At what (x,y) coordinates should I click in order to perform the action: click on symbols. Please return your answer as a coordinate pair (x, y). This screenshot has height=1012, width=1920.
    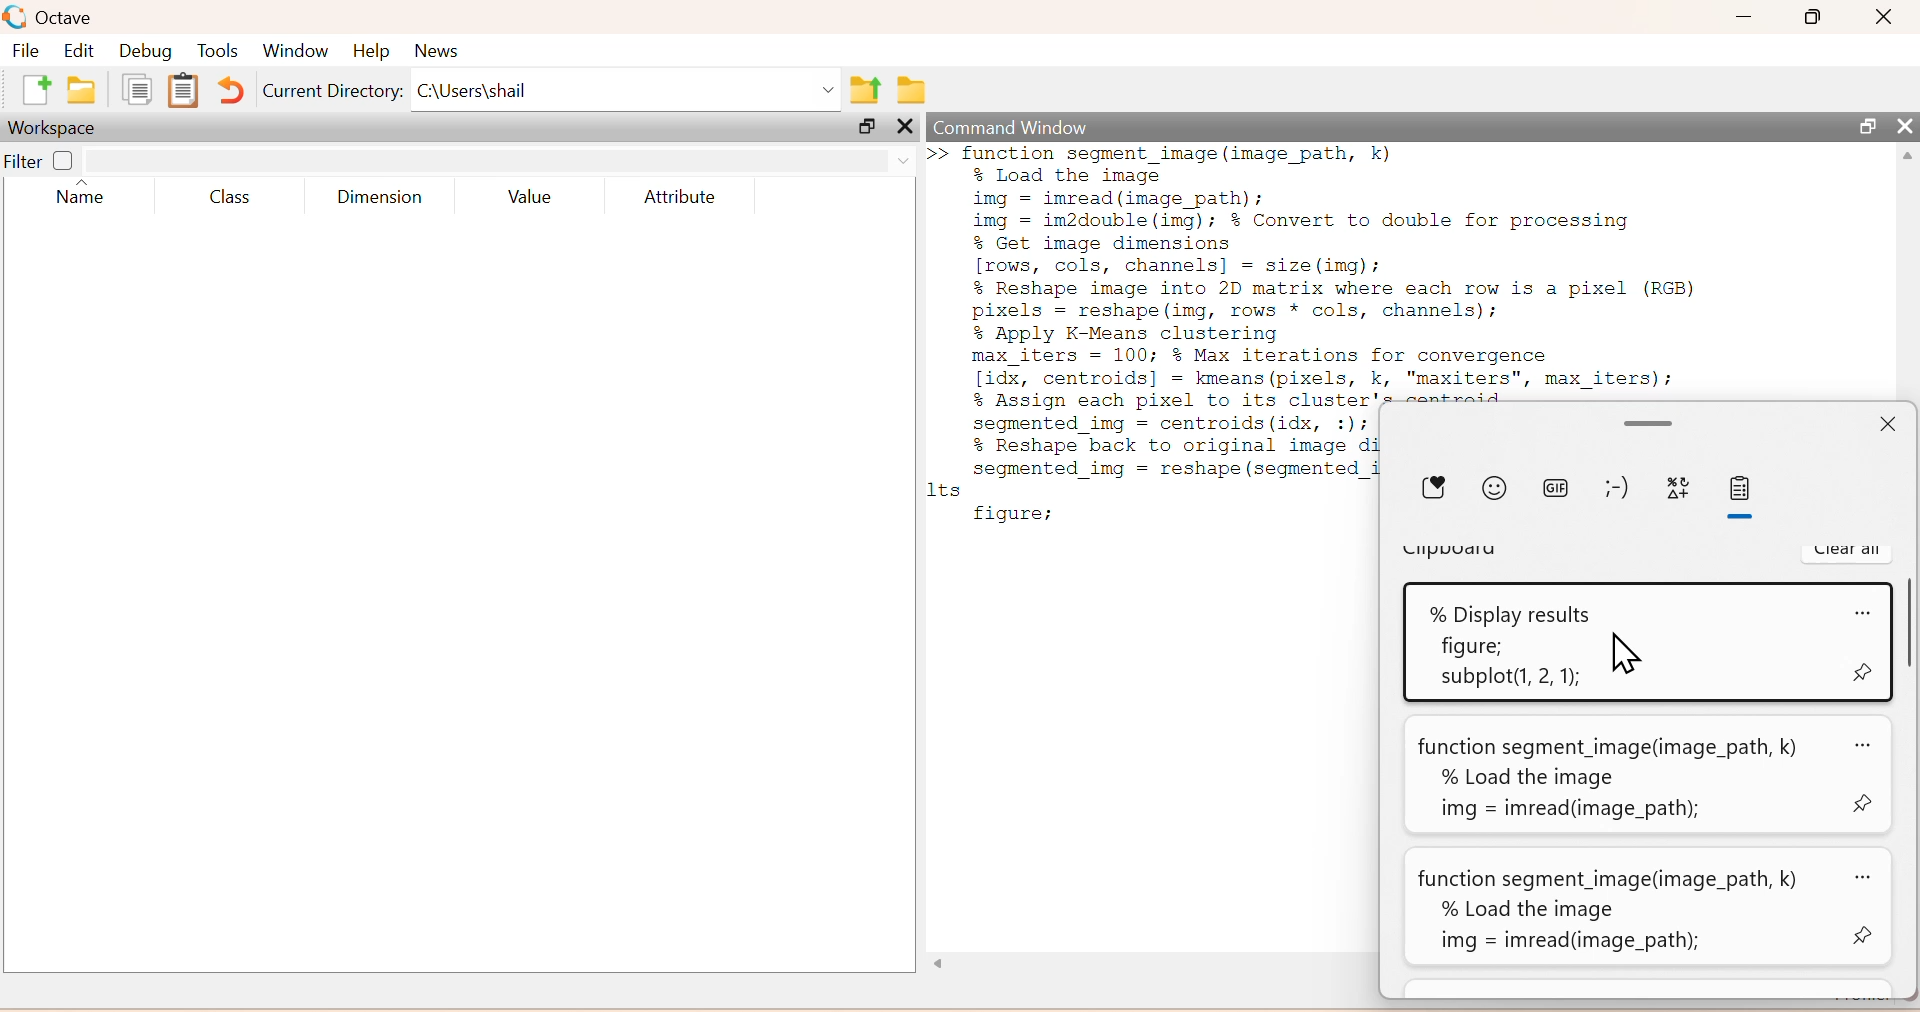
    Looking at the image, I should click on (1685, 489).